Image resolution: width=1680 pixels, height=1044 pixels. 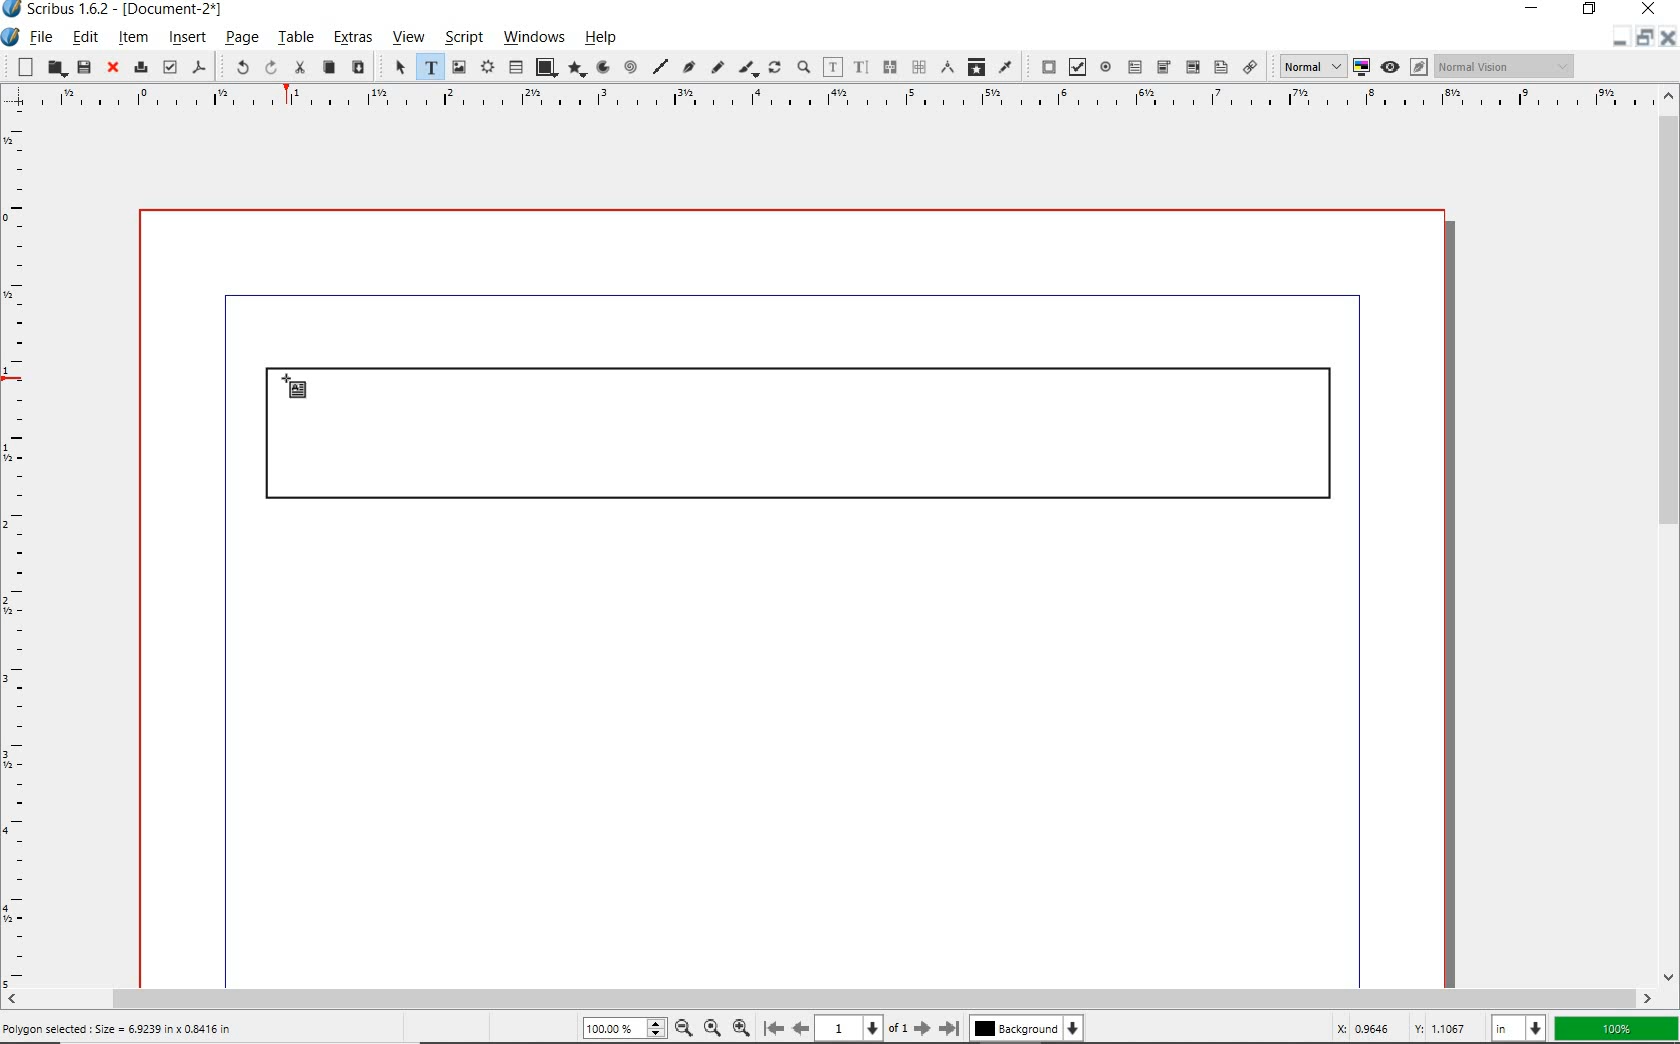 I want to click on pdf list box, so click(x=1219, y=66).